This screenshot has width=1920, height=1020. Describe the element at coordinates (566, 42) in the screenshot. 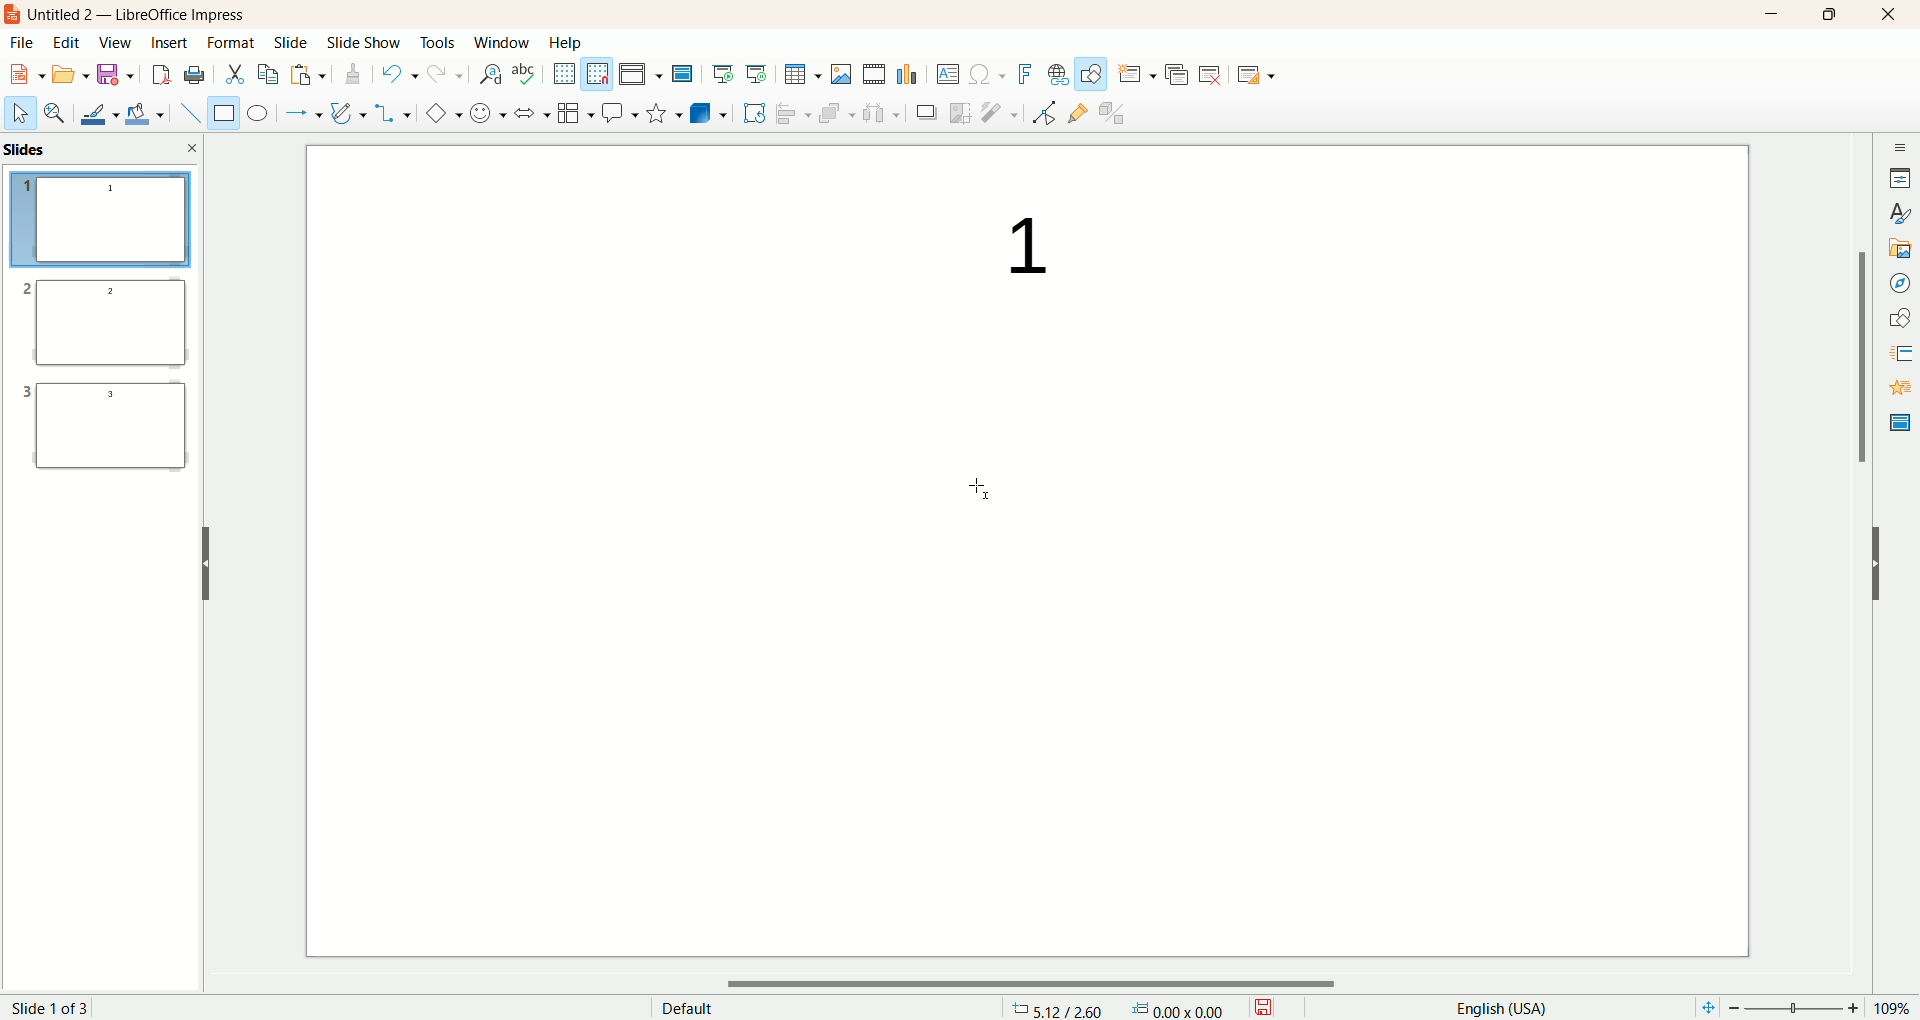

I see `help` at that location.